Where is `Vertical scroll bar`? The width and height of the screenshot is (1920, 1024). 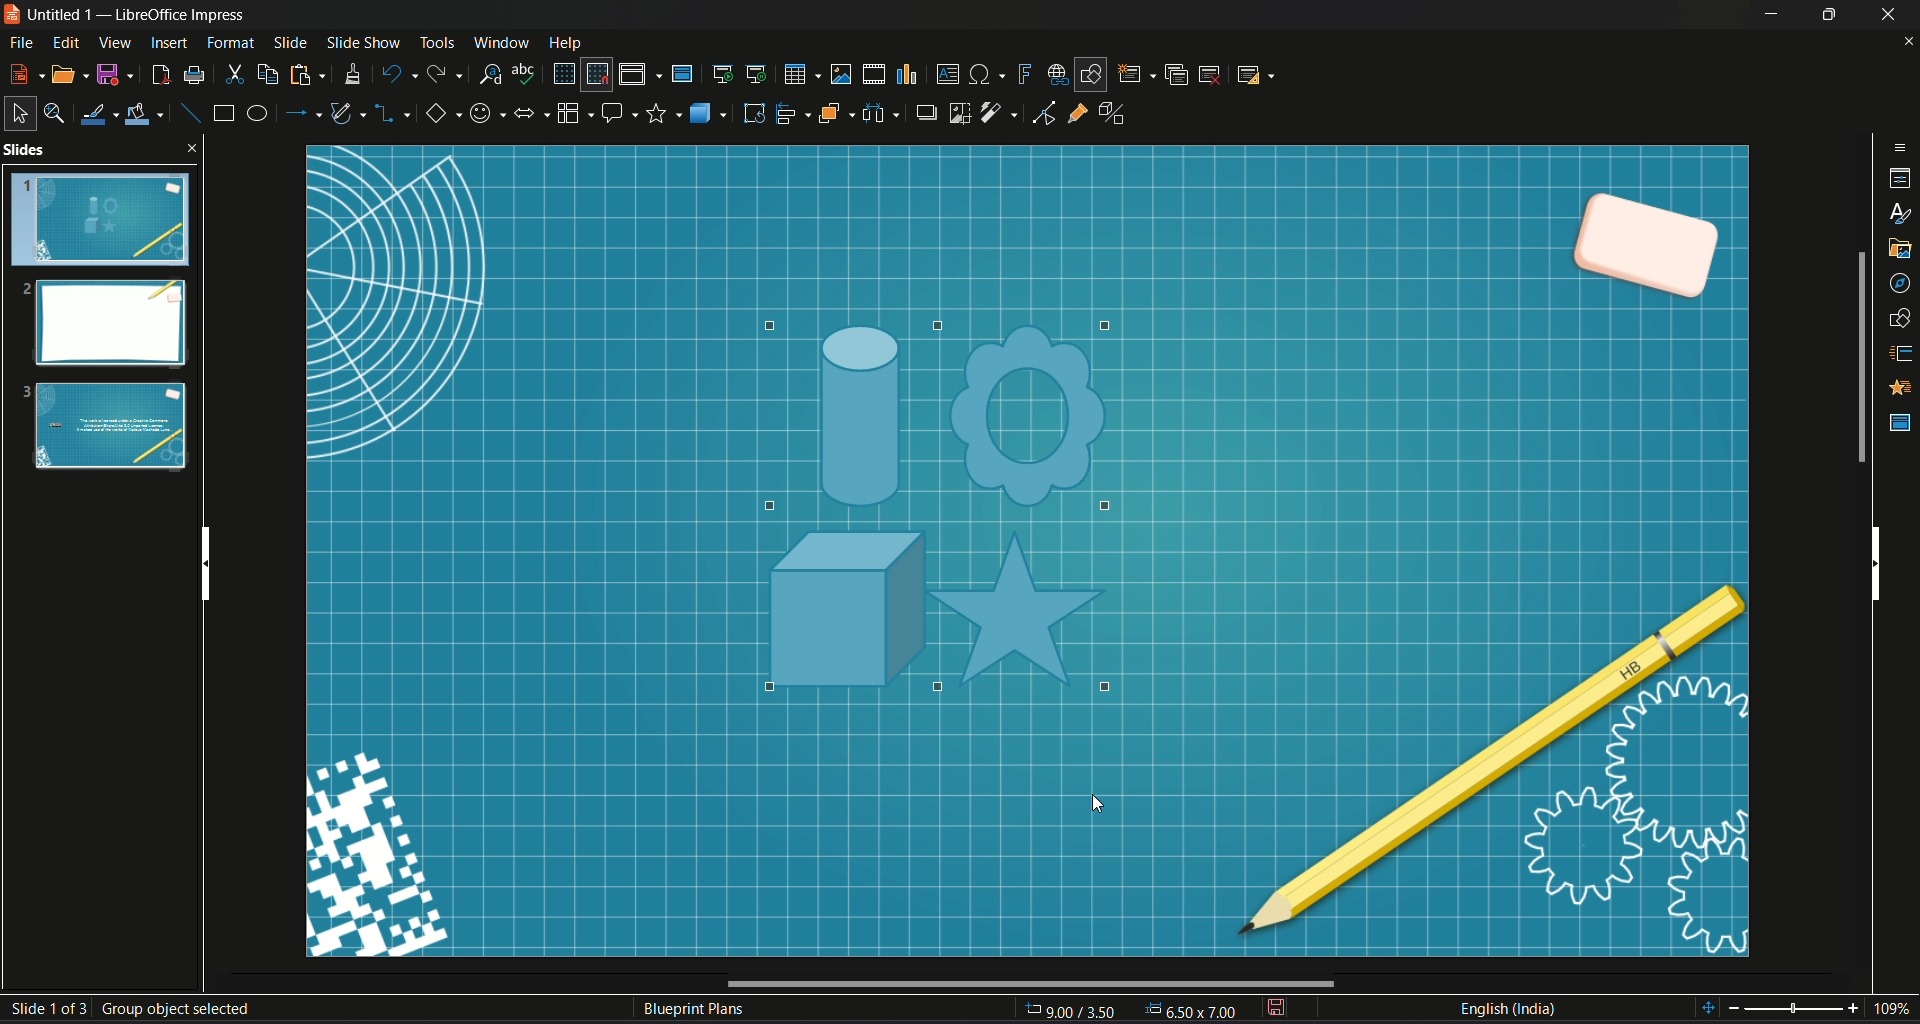
Vertical scroll bar is located at coordinates (203, 558).